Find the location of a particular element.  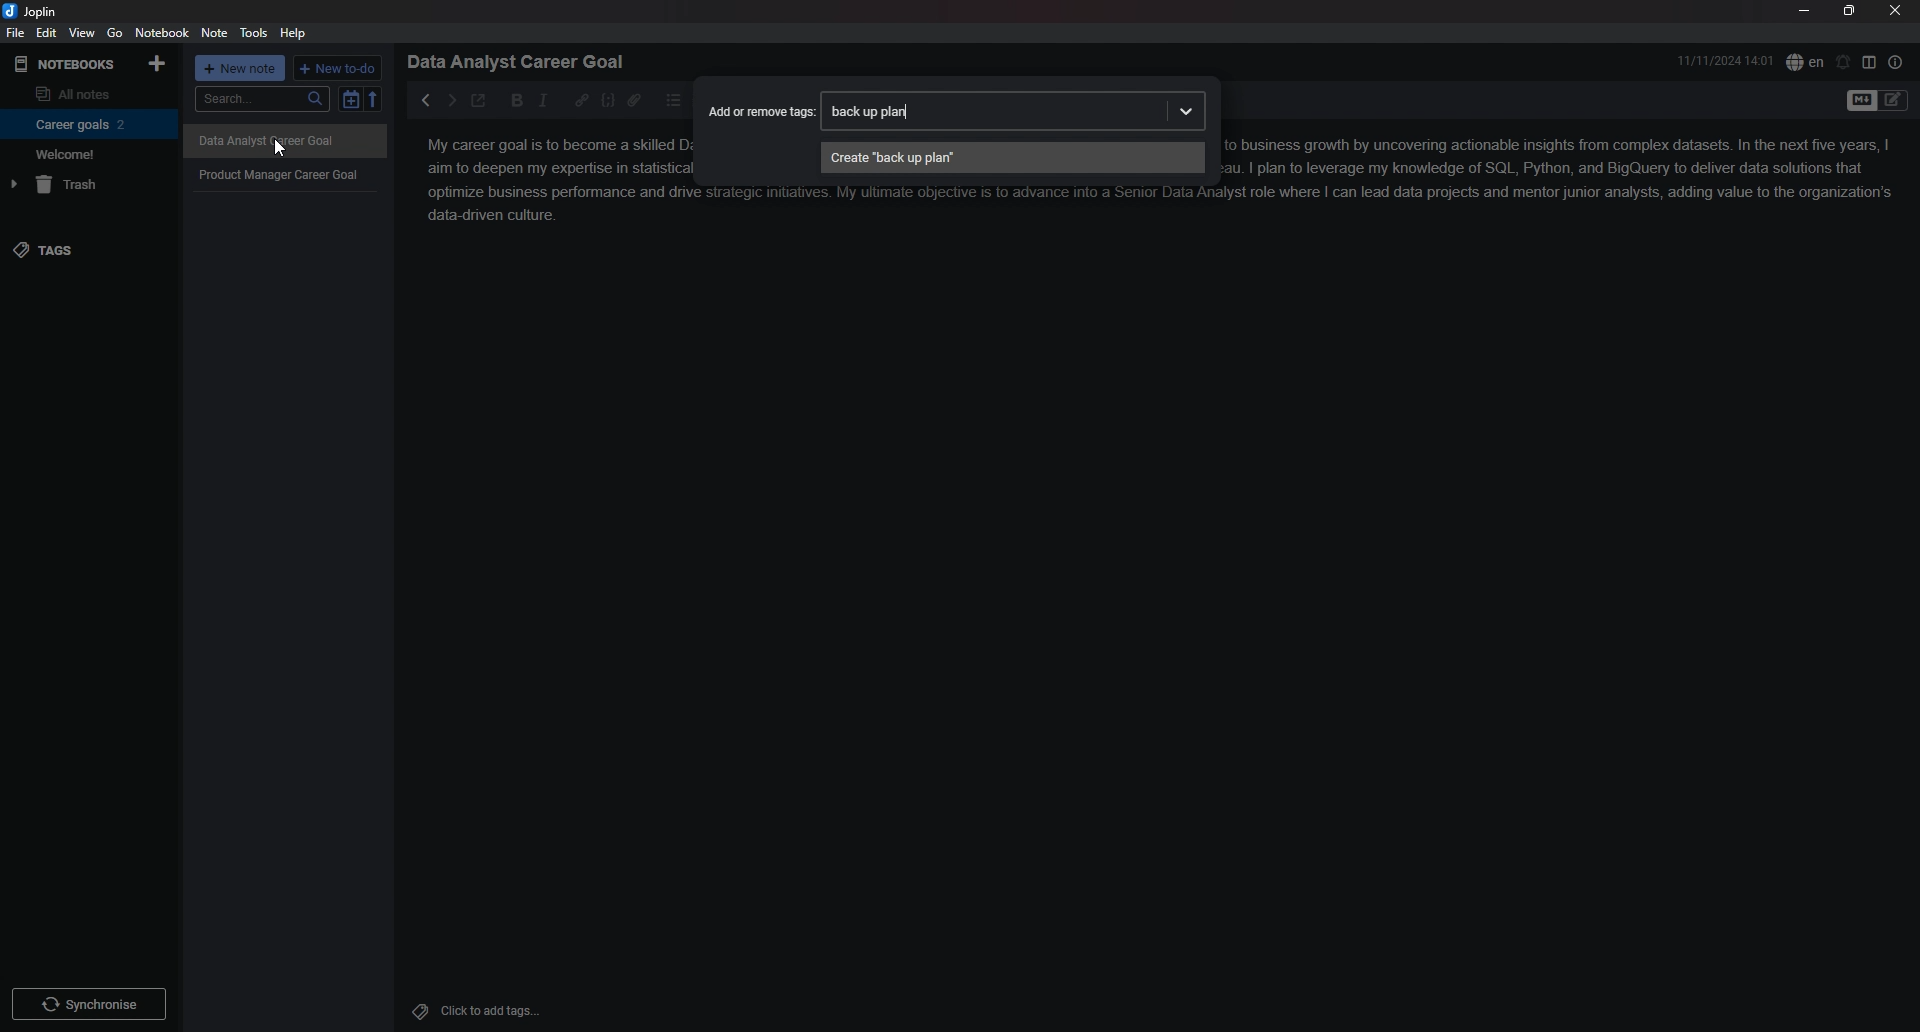

previous is located at coordinates (424, 100).